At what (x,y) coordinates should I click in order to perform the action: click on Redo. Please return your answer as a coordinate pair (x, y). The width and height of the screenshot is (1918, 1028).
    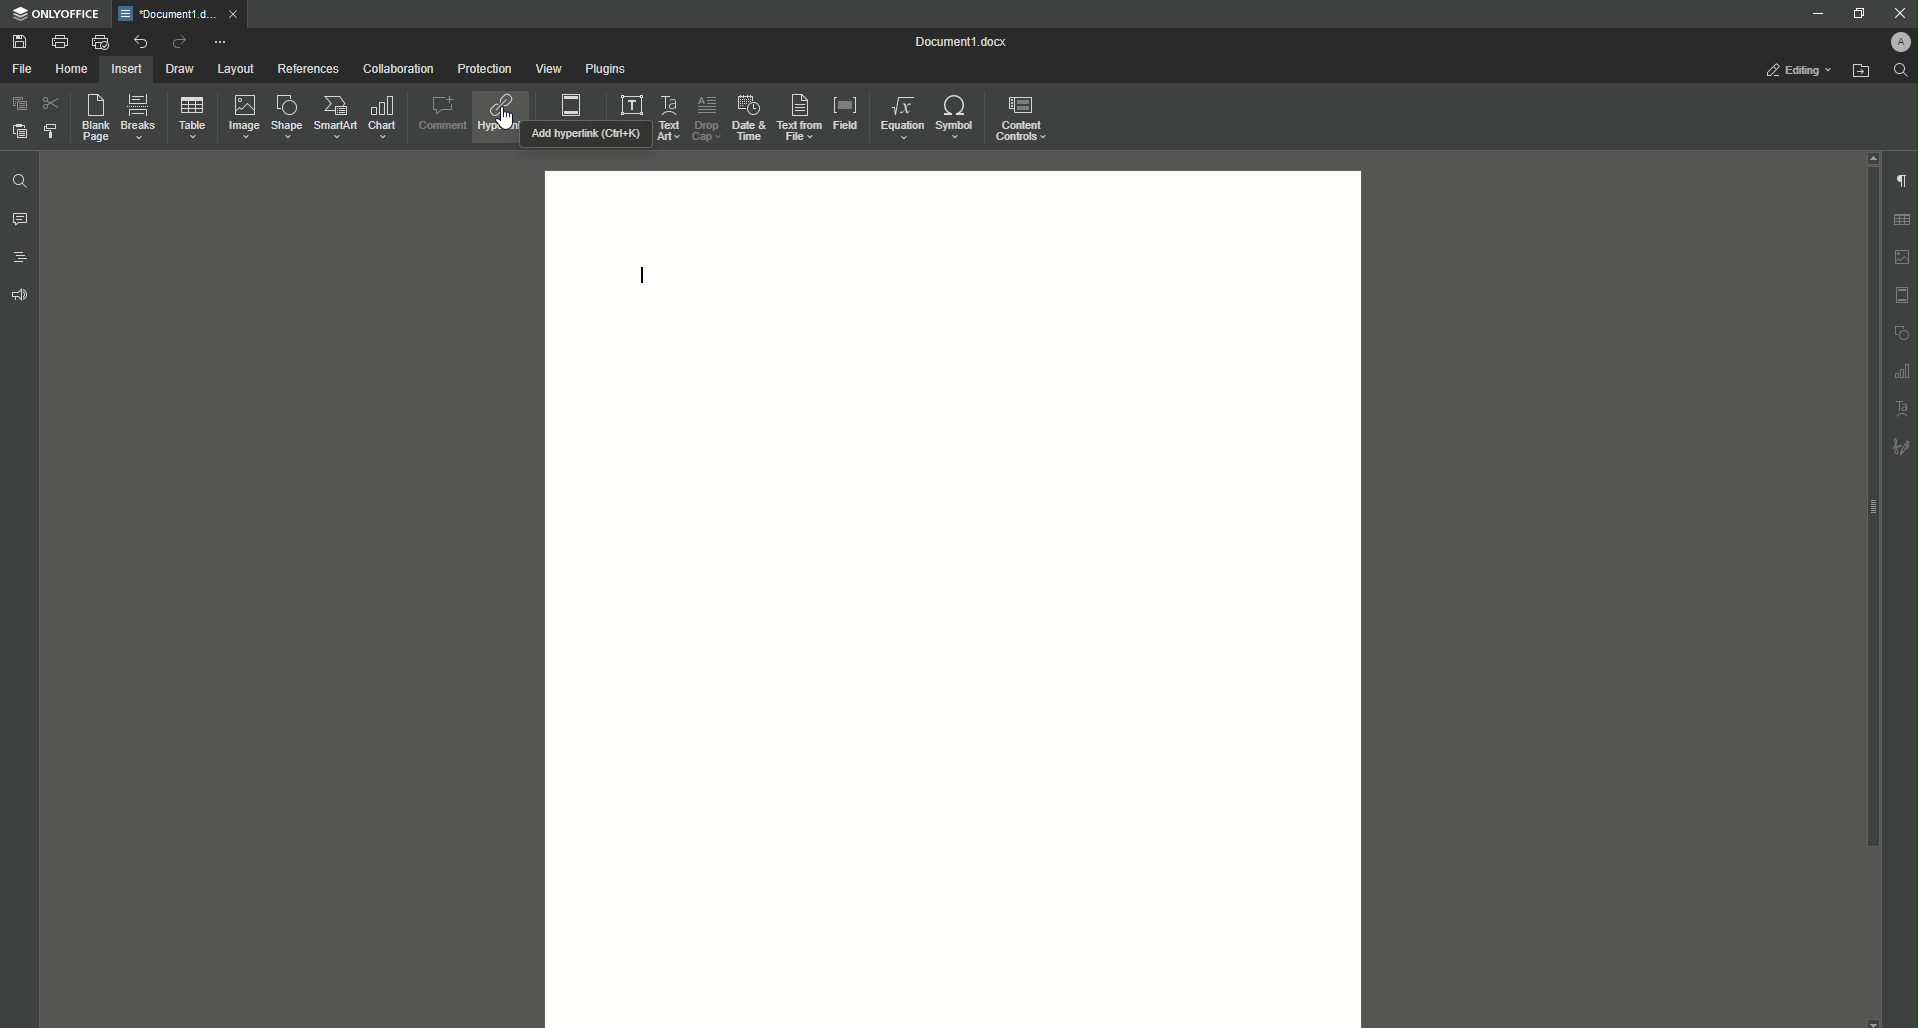
    Looking at the image, I should click on (177, 42).